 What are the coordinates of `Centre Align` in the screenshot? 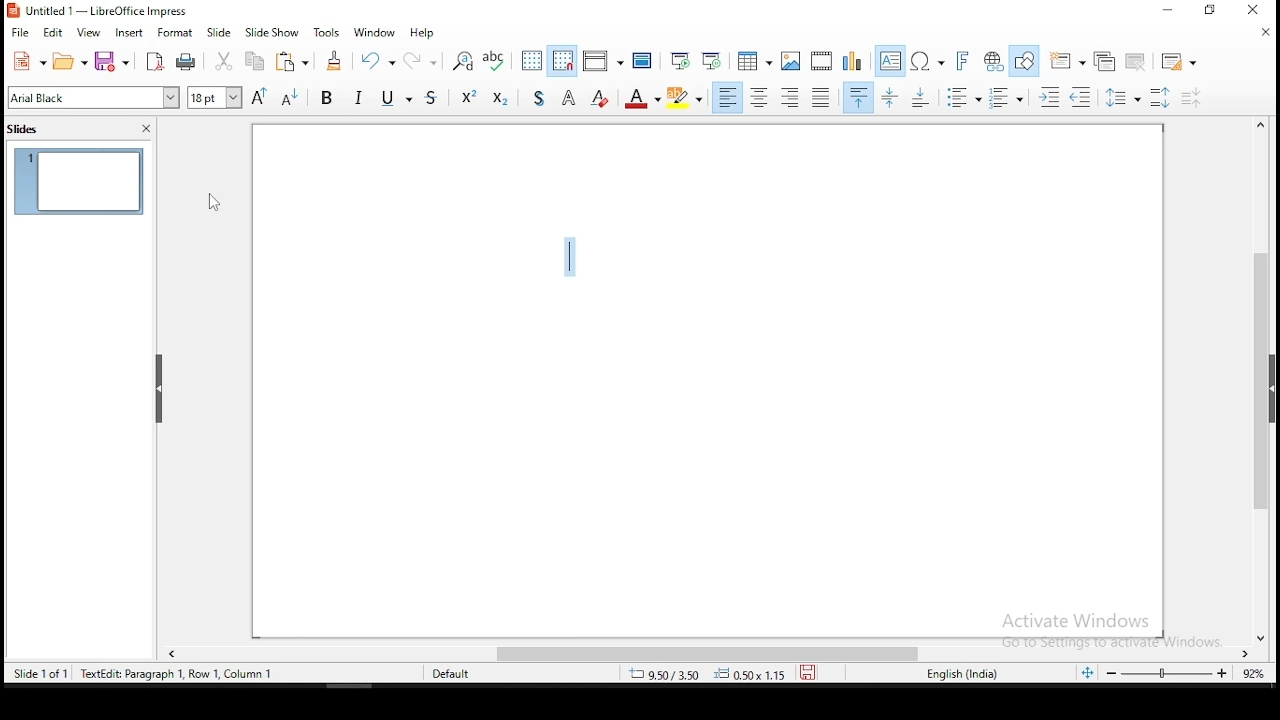 It's located at (759, 97).